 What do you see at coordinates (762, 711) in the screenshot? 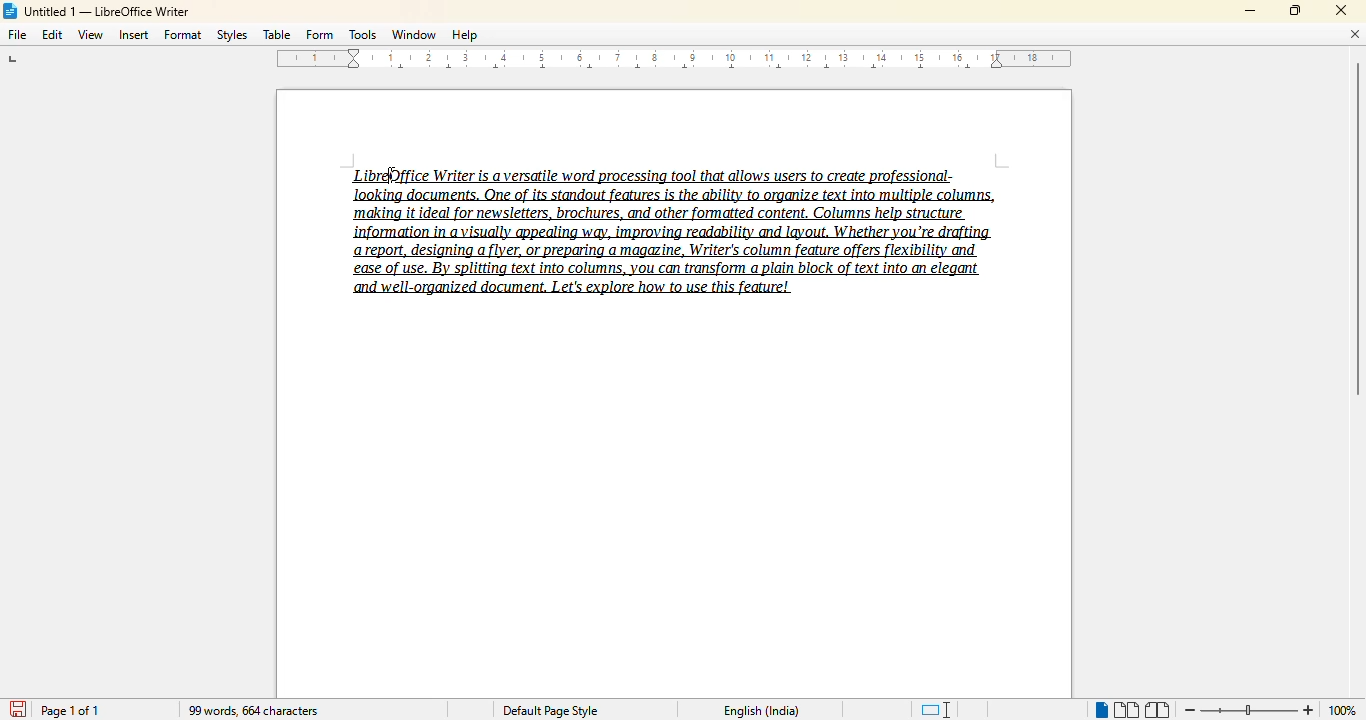
I see `English (India)` at bounding box center [762, 711].